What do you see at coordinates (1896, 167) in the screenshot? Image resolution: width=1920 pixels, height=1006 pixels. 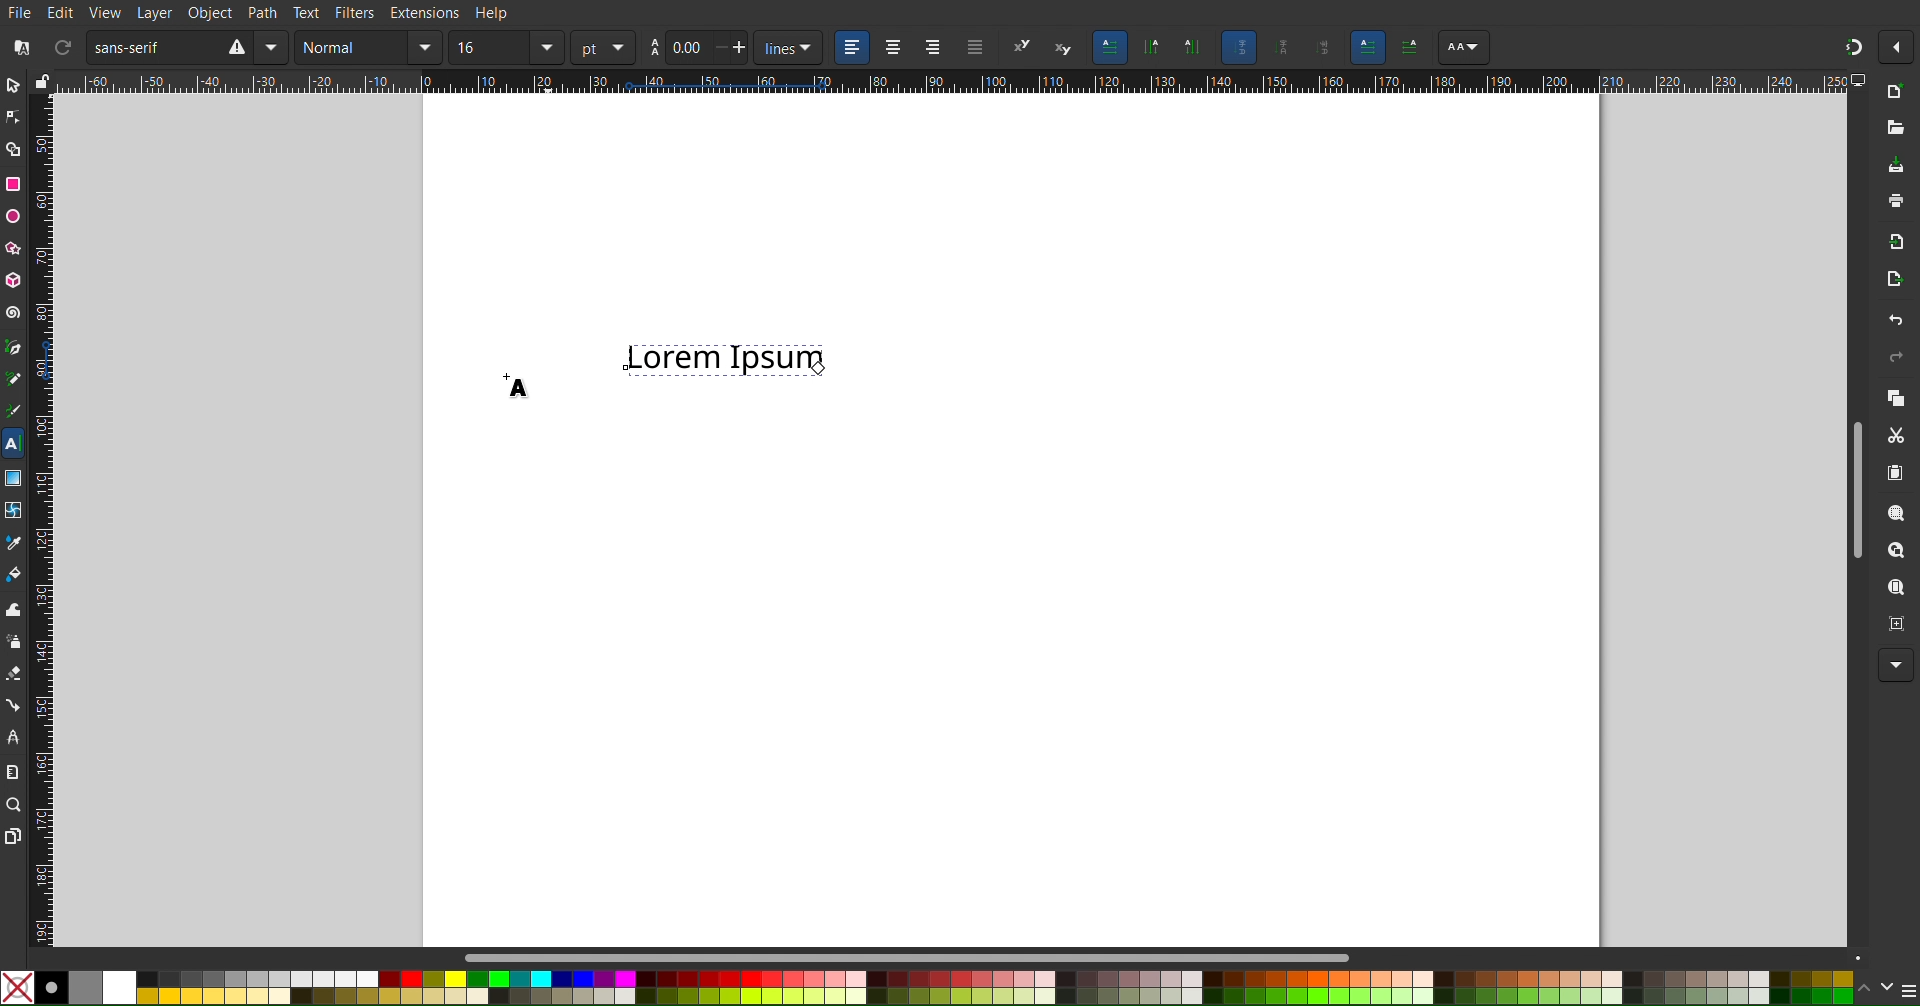 I see `Save` at bounding box center [1896, 167].